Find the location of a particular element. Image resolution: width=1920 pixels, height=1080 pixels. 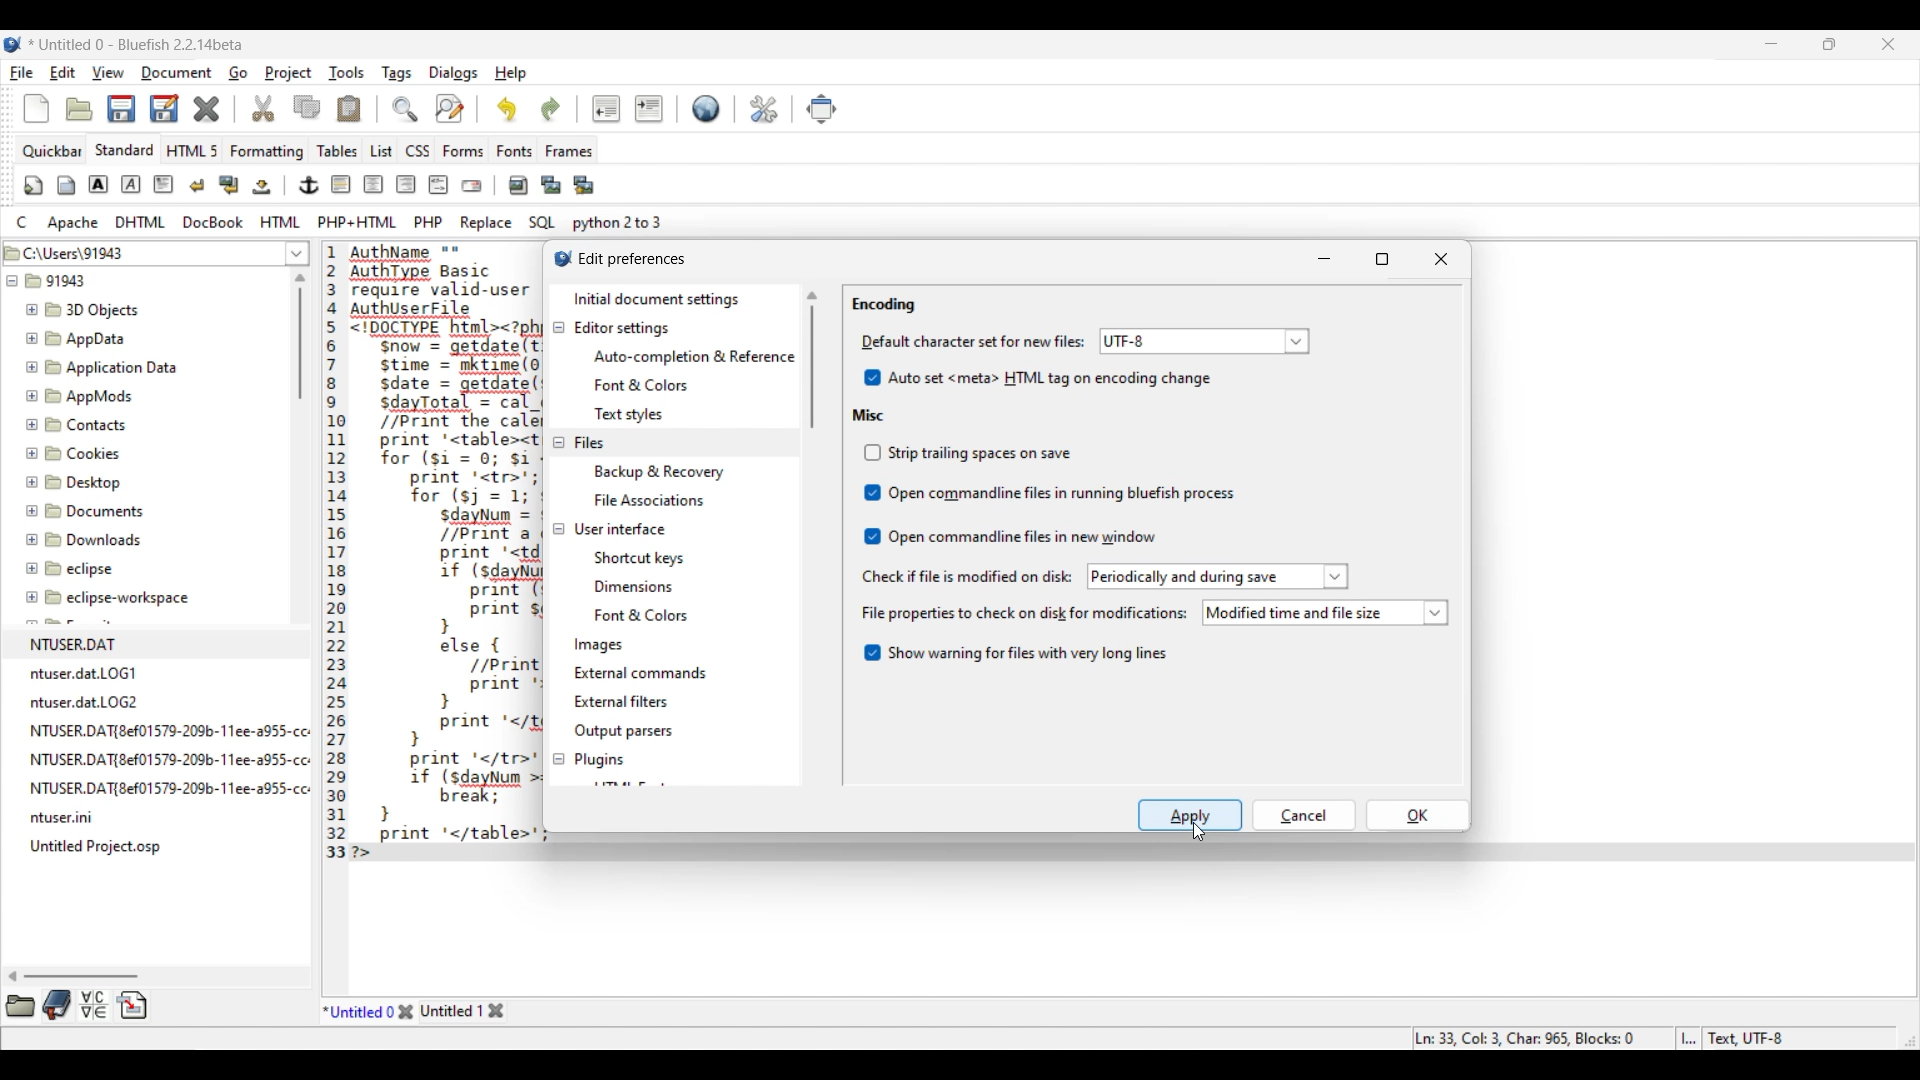

Project name, software name and version is located at coordinates (139, 44).